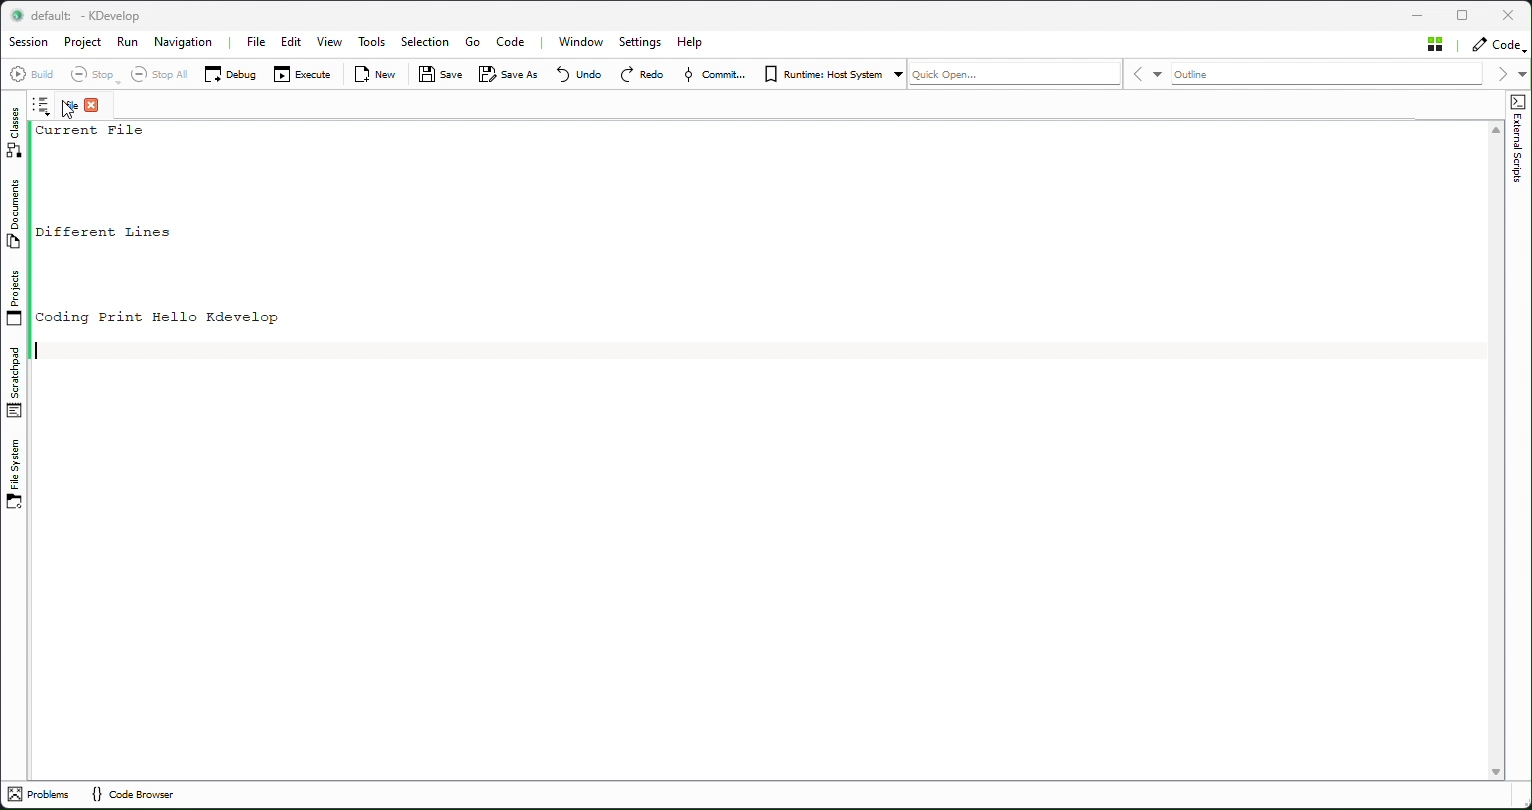  What do you see at coordinates (83, 42) in the screenshot?
I see `Project` at bounding box center [83, 42].